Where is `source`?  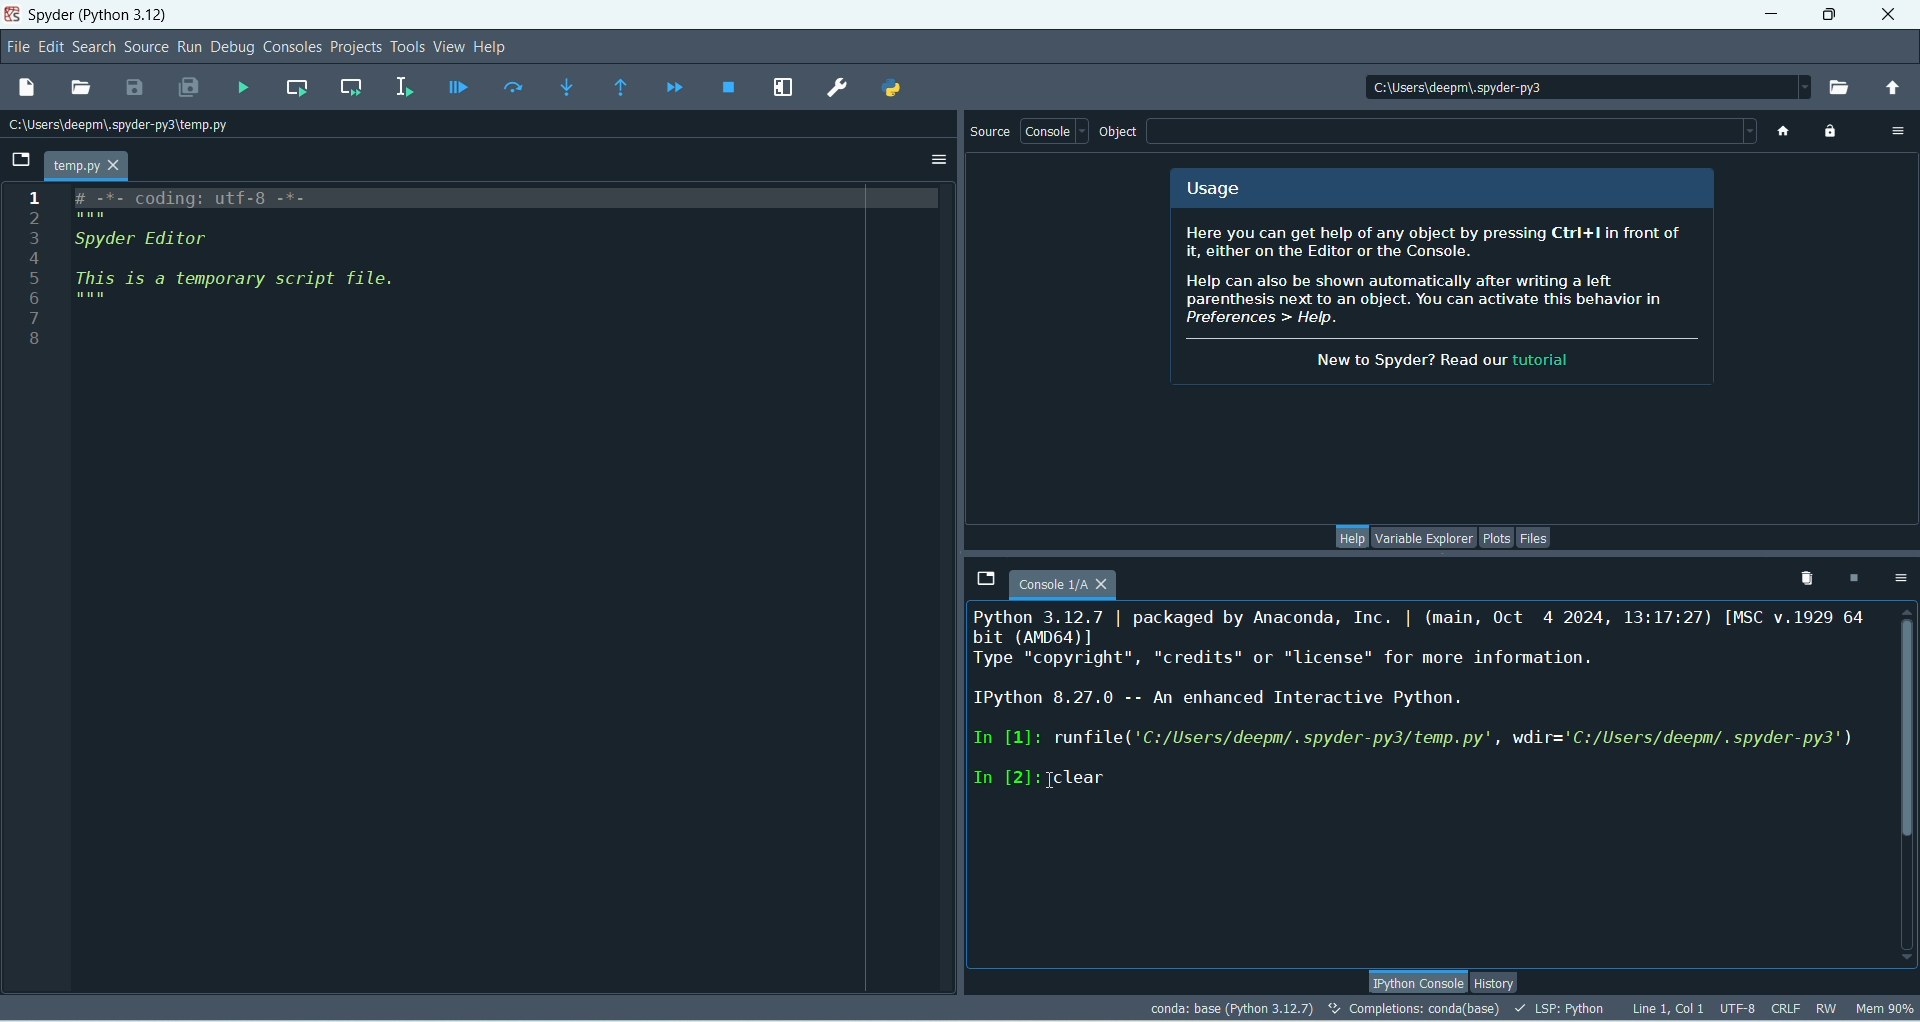 source is located at coordinates (992, 133).